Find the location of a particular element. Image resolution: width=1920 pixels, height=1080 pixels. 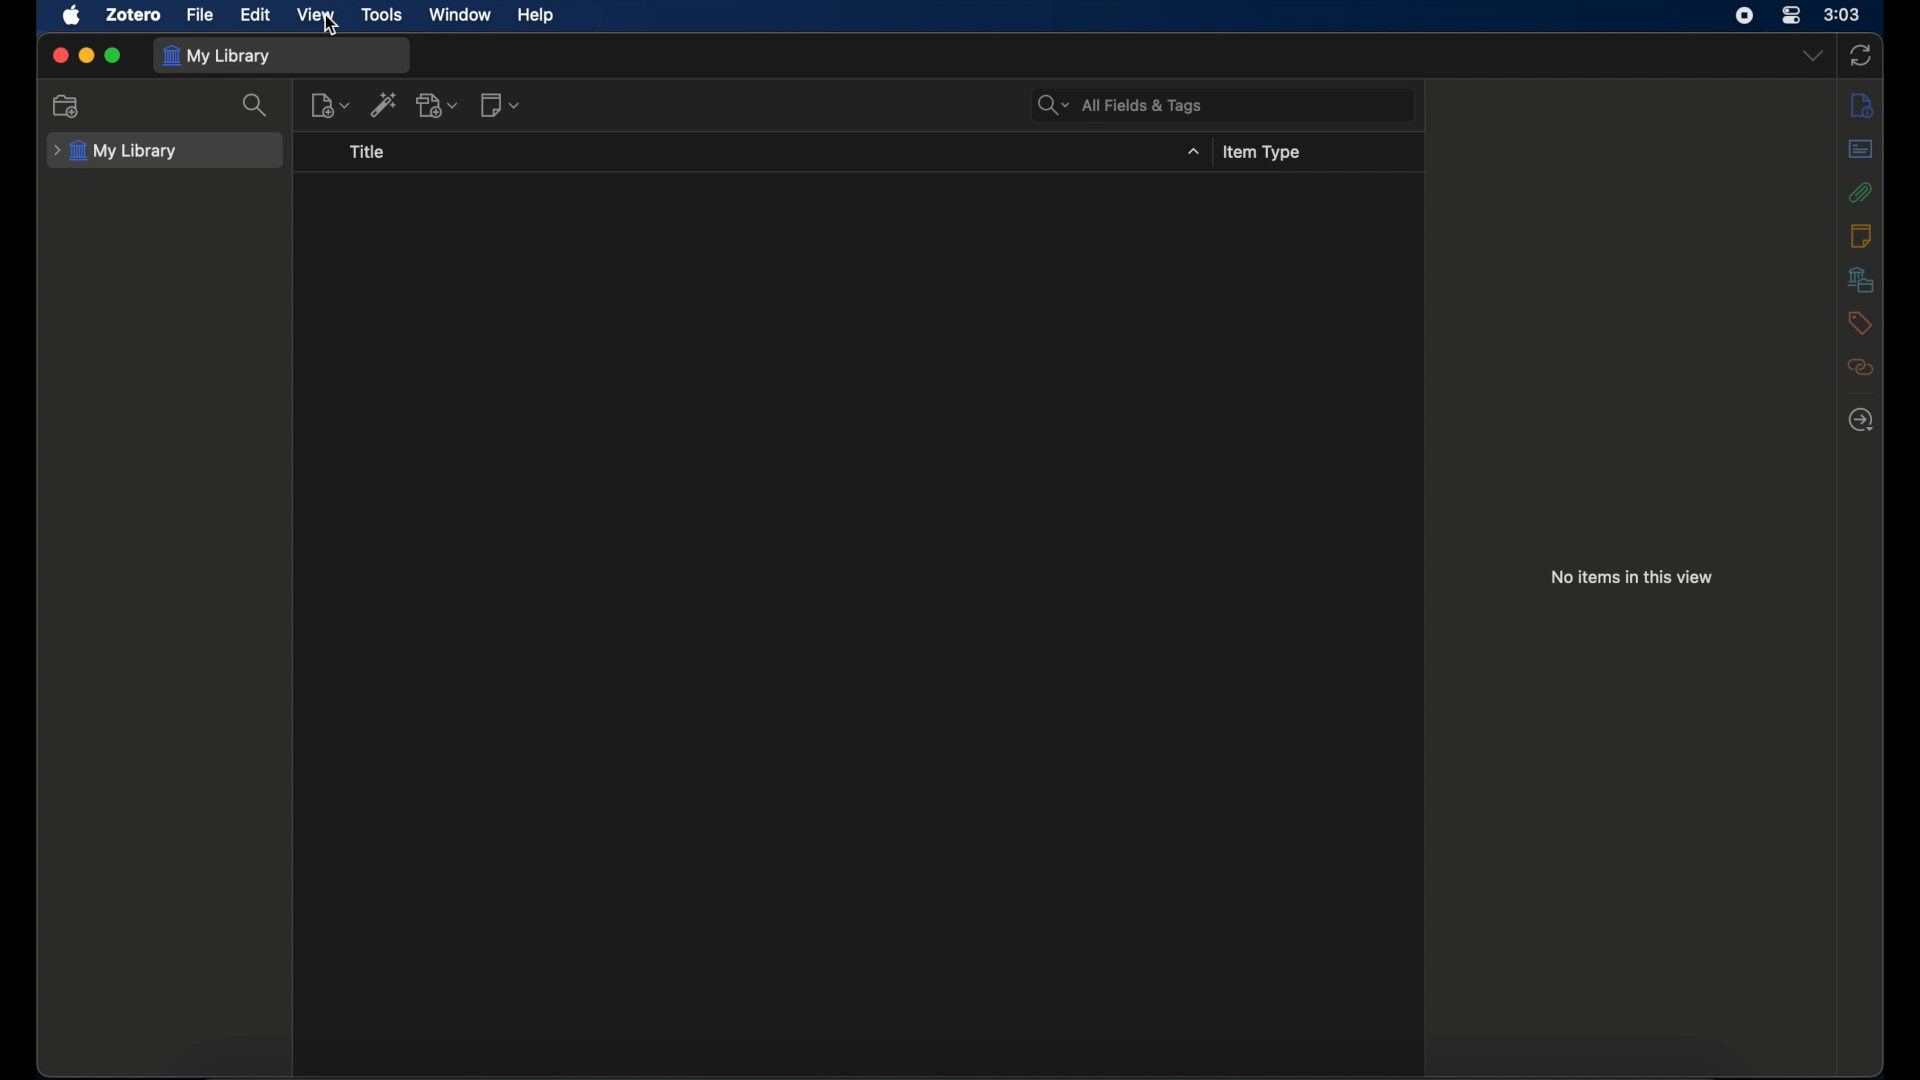

new notes is located at coordinates (502, 105).